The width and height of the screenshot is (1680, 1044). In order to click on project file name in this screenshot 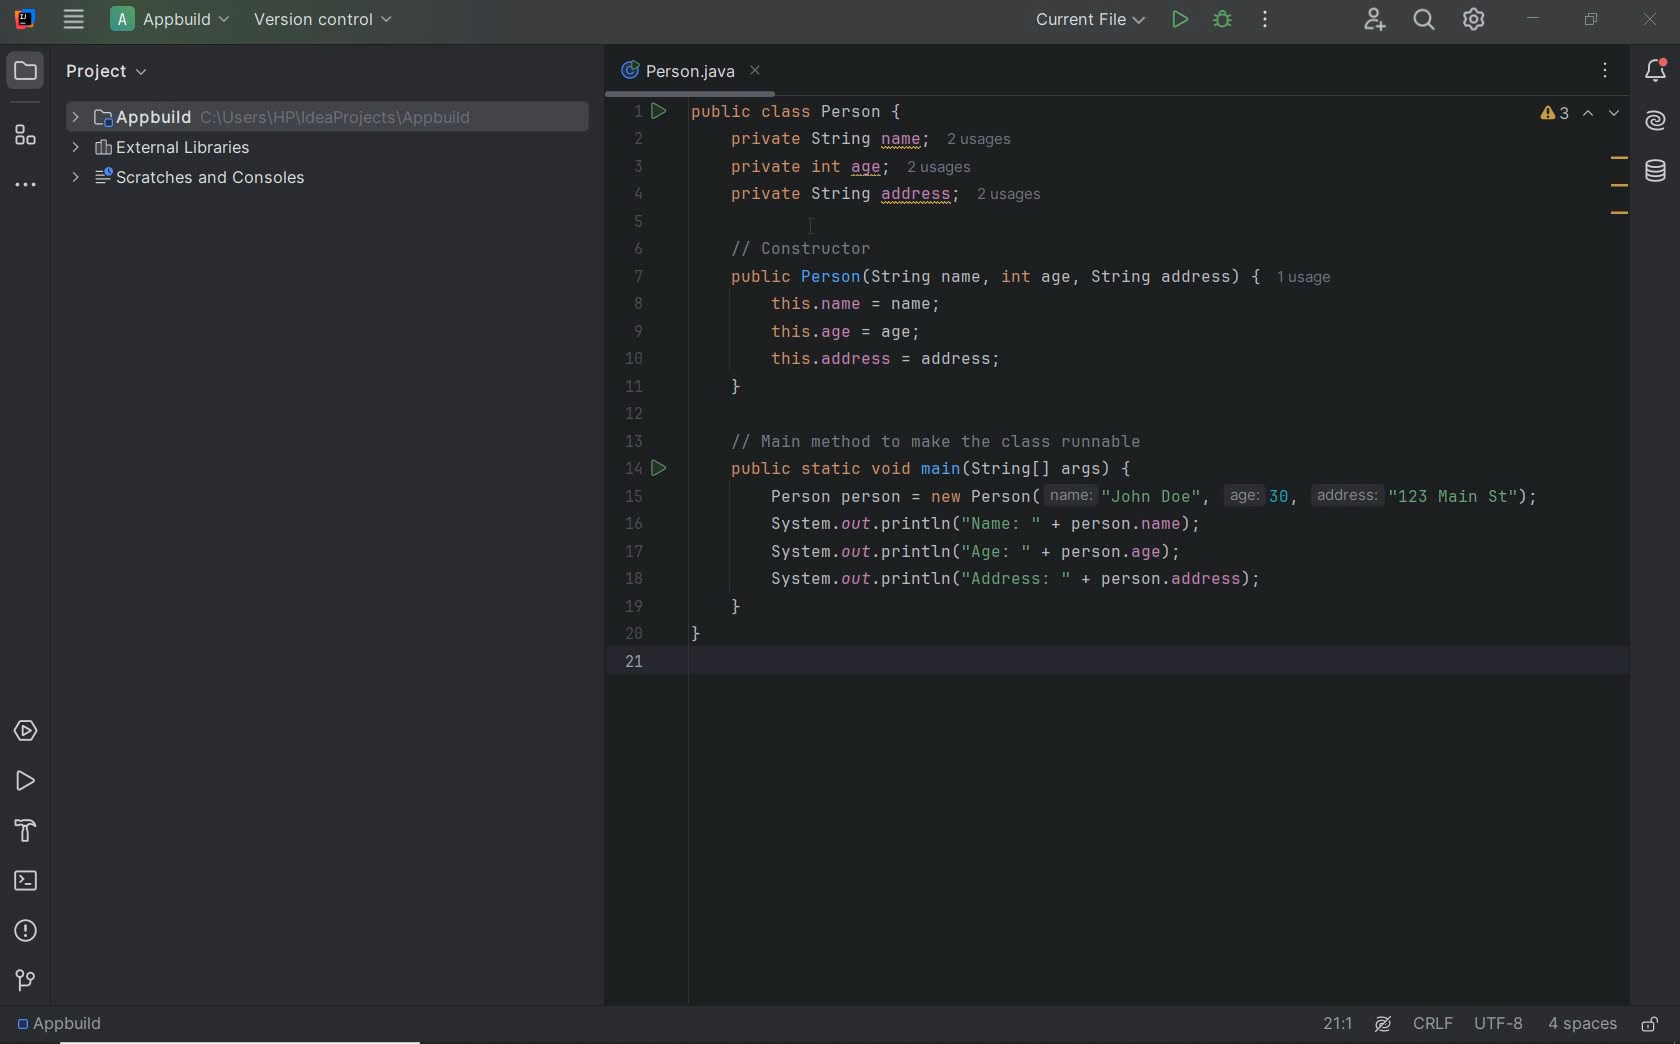, I will do `click(174, 22)`.